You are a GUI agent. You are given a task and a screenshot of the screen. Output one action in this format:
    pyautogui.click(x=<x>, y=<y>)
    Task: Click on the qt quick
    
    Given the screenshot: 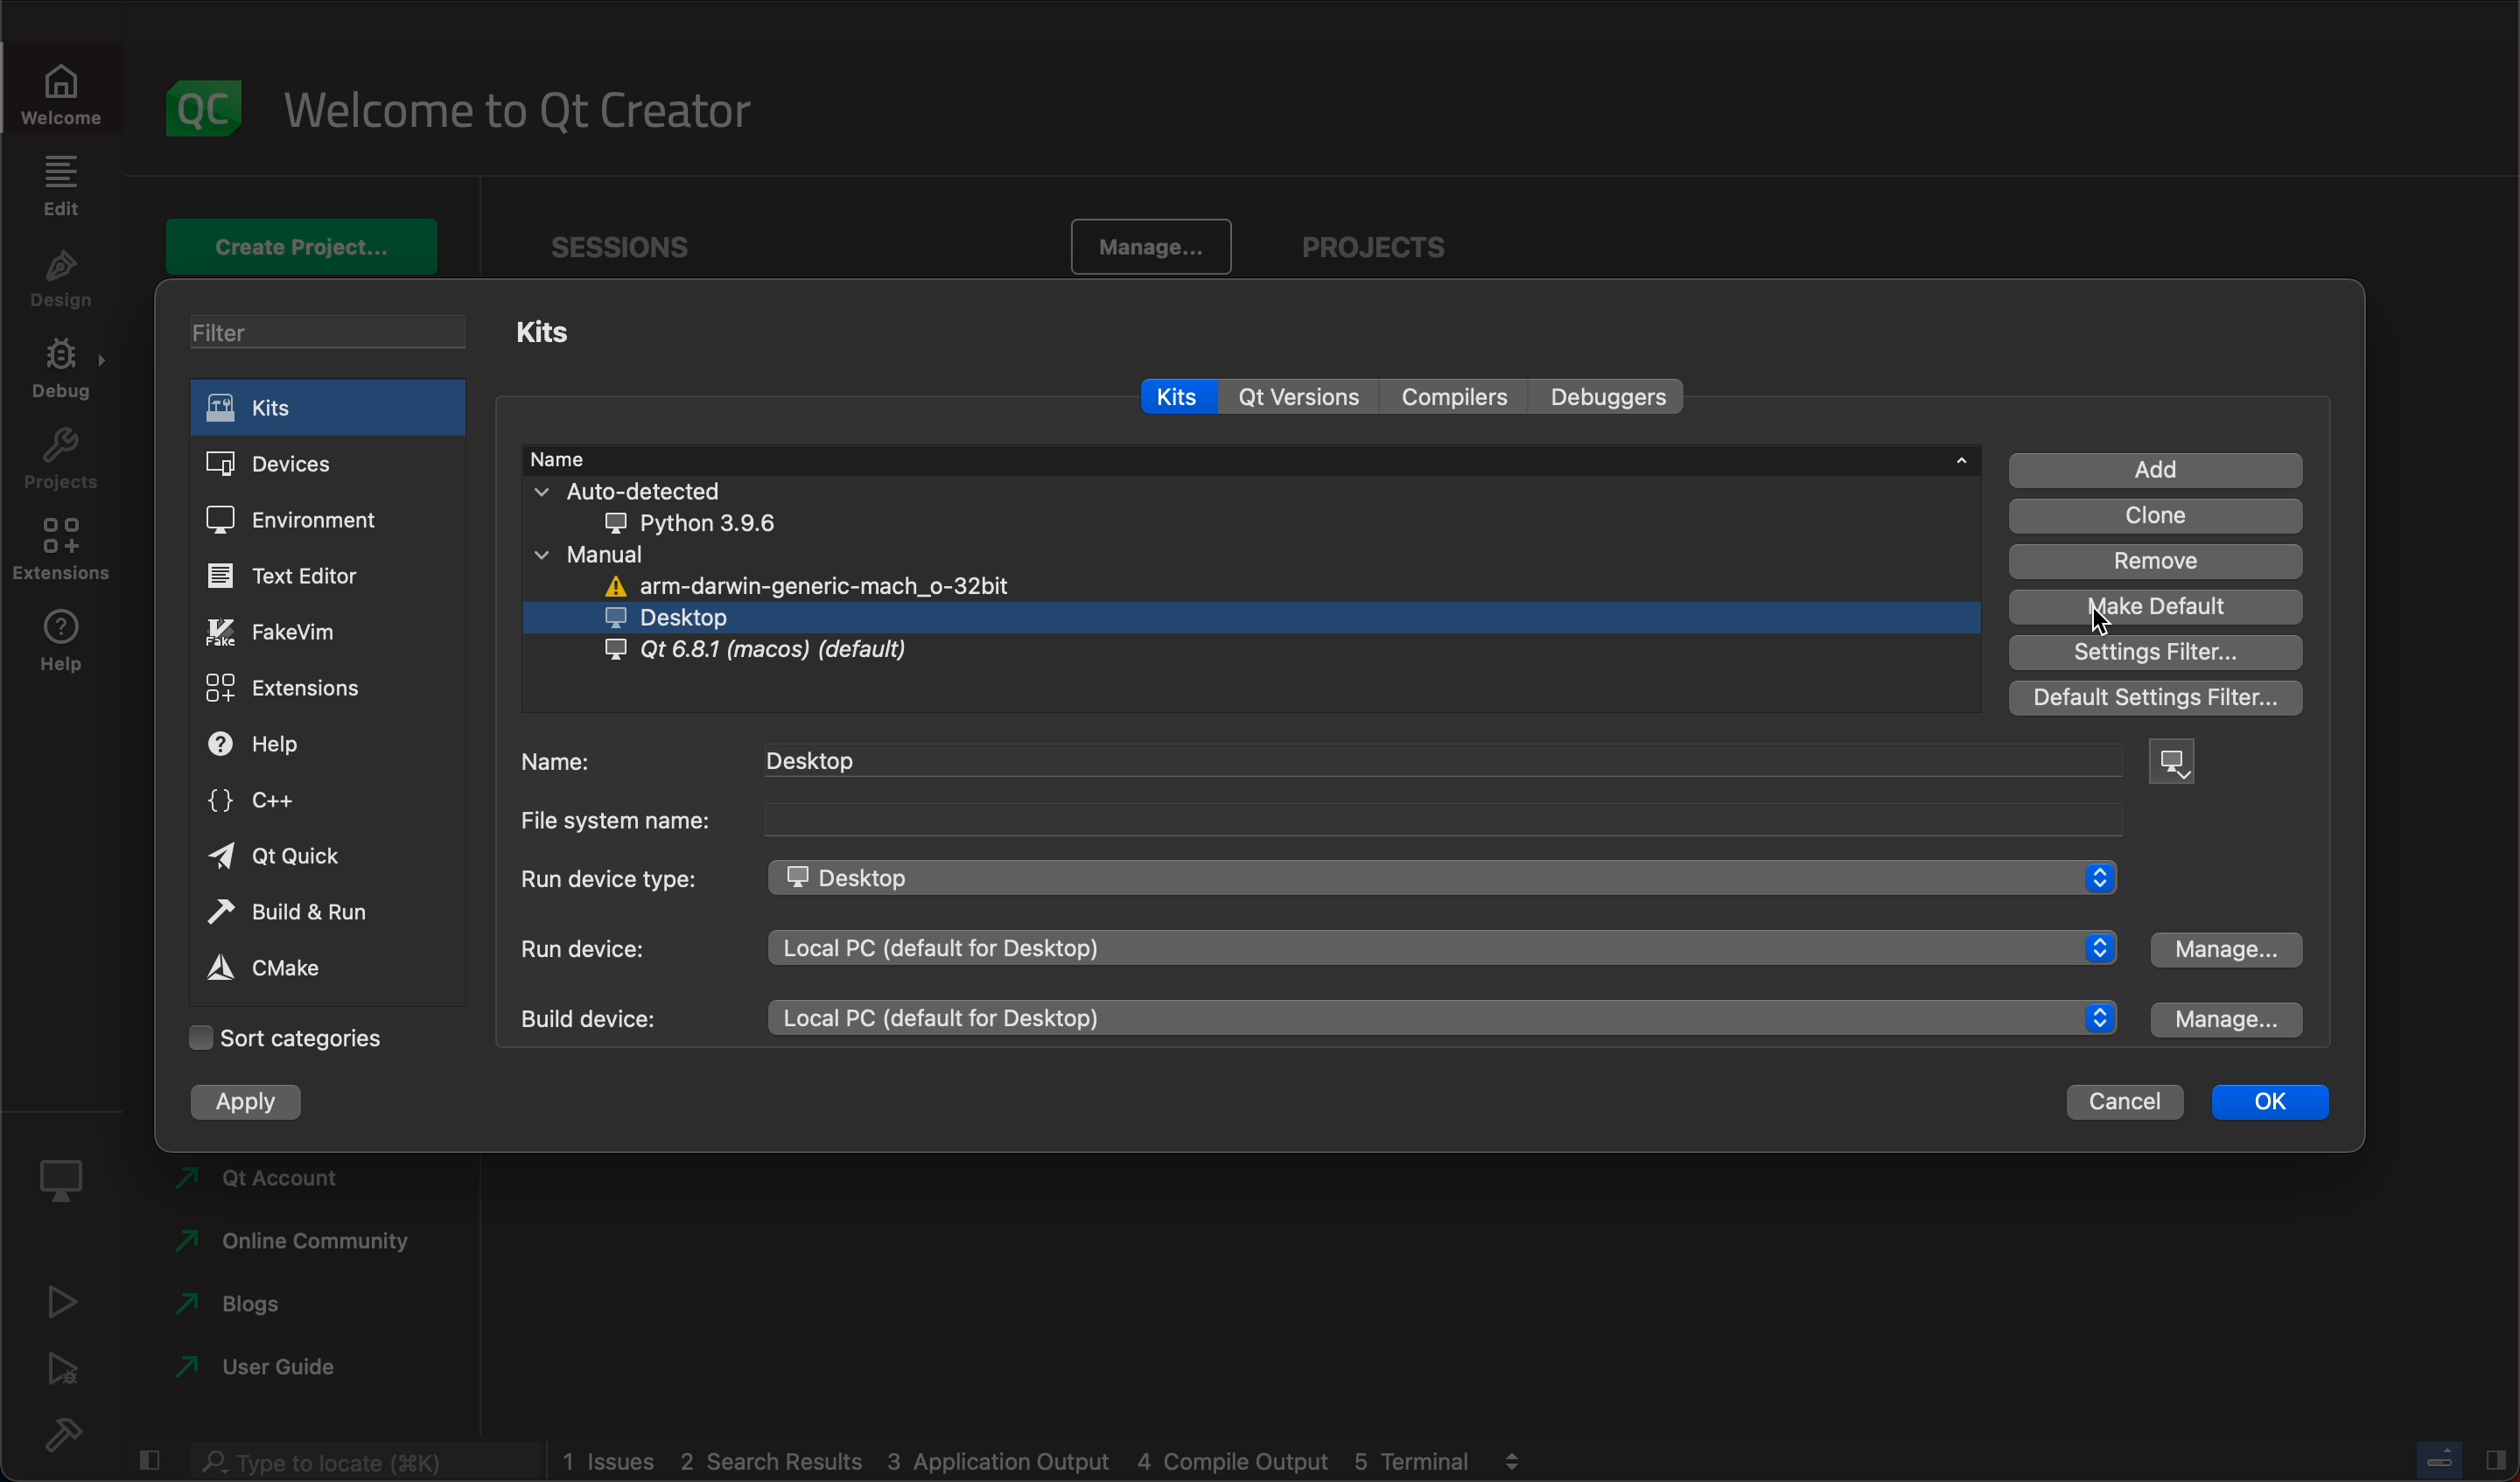 What is the action you would take?
    pyautogui.click(x=290, y=855)
    